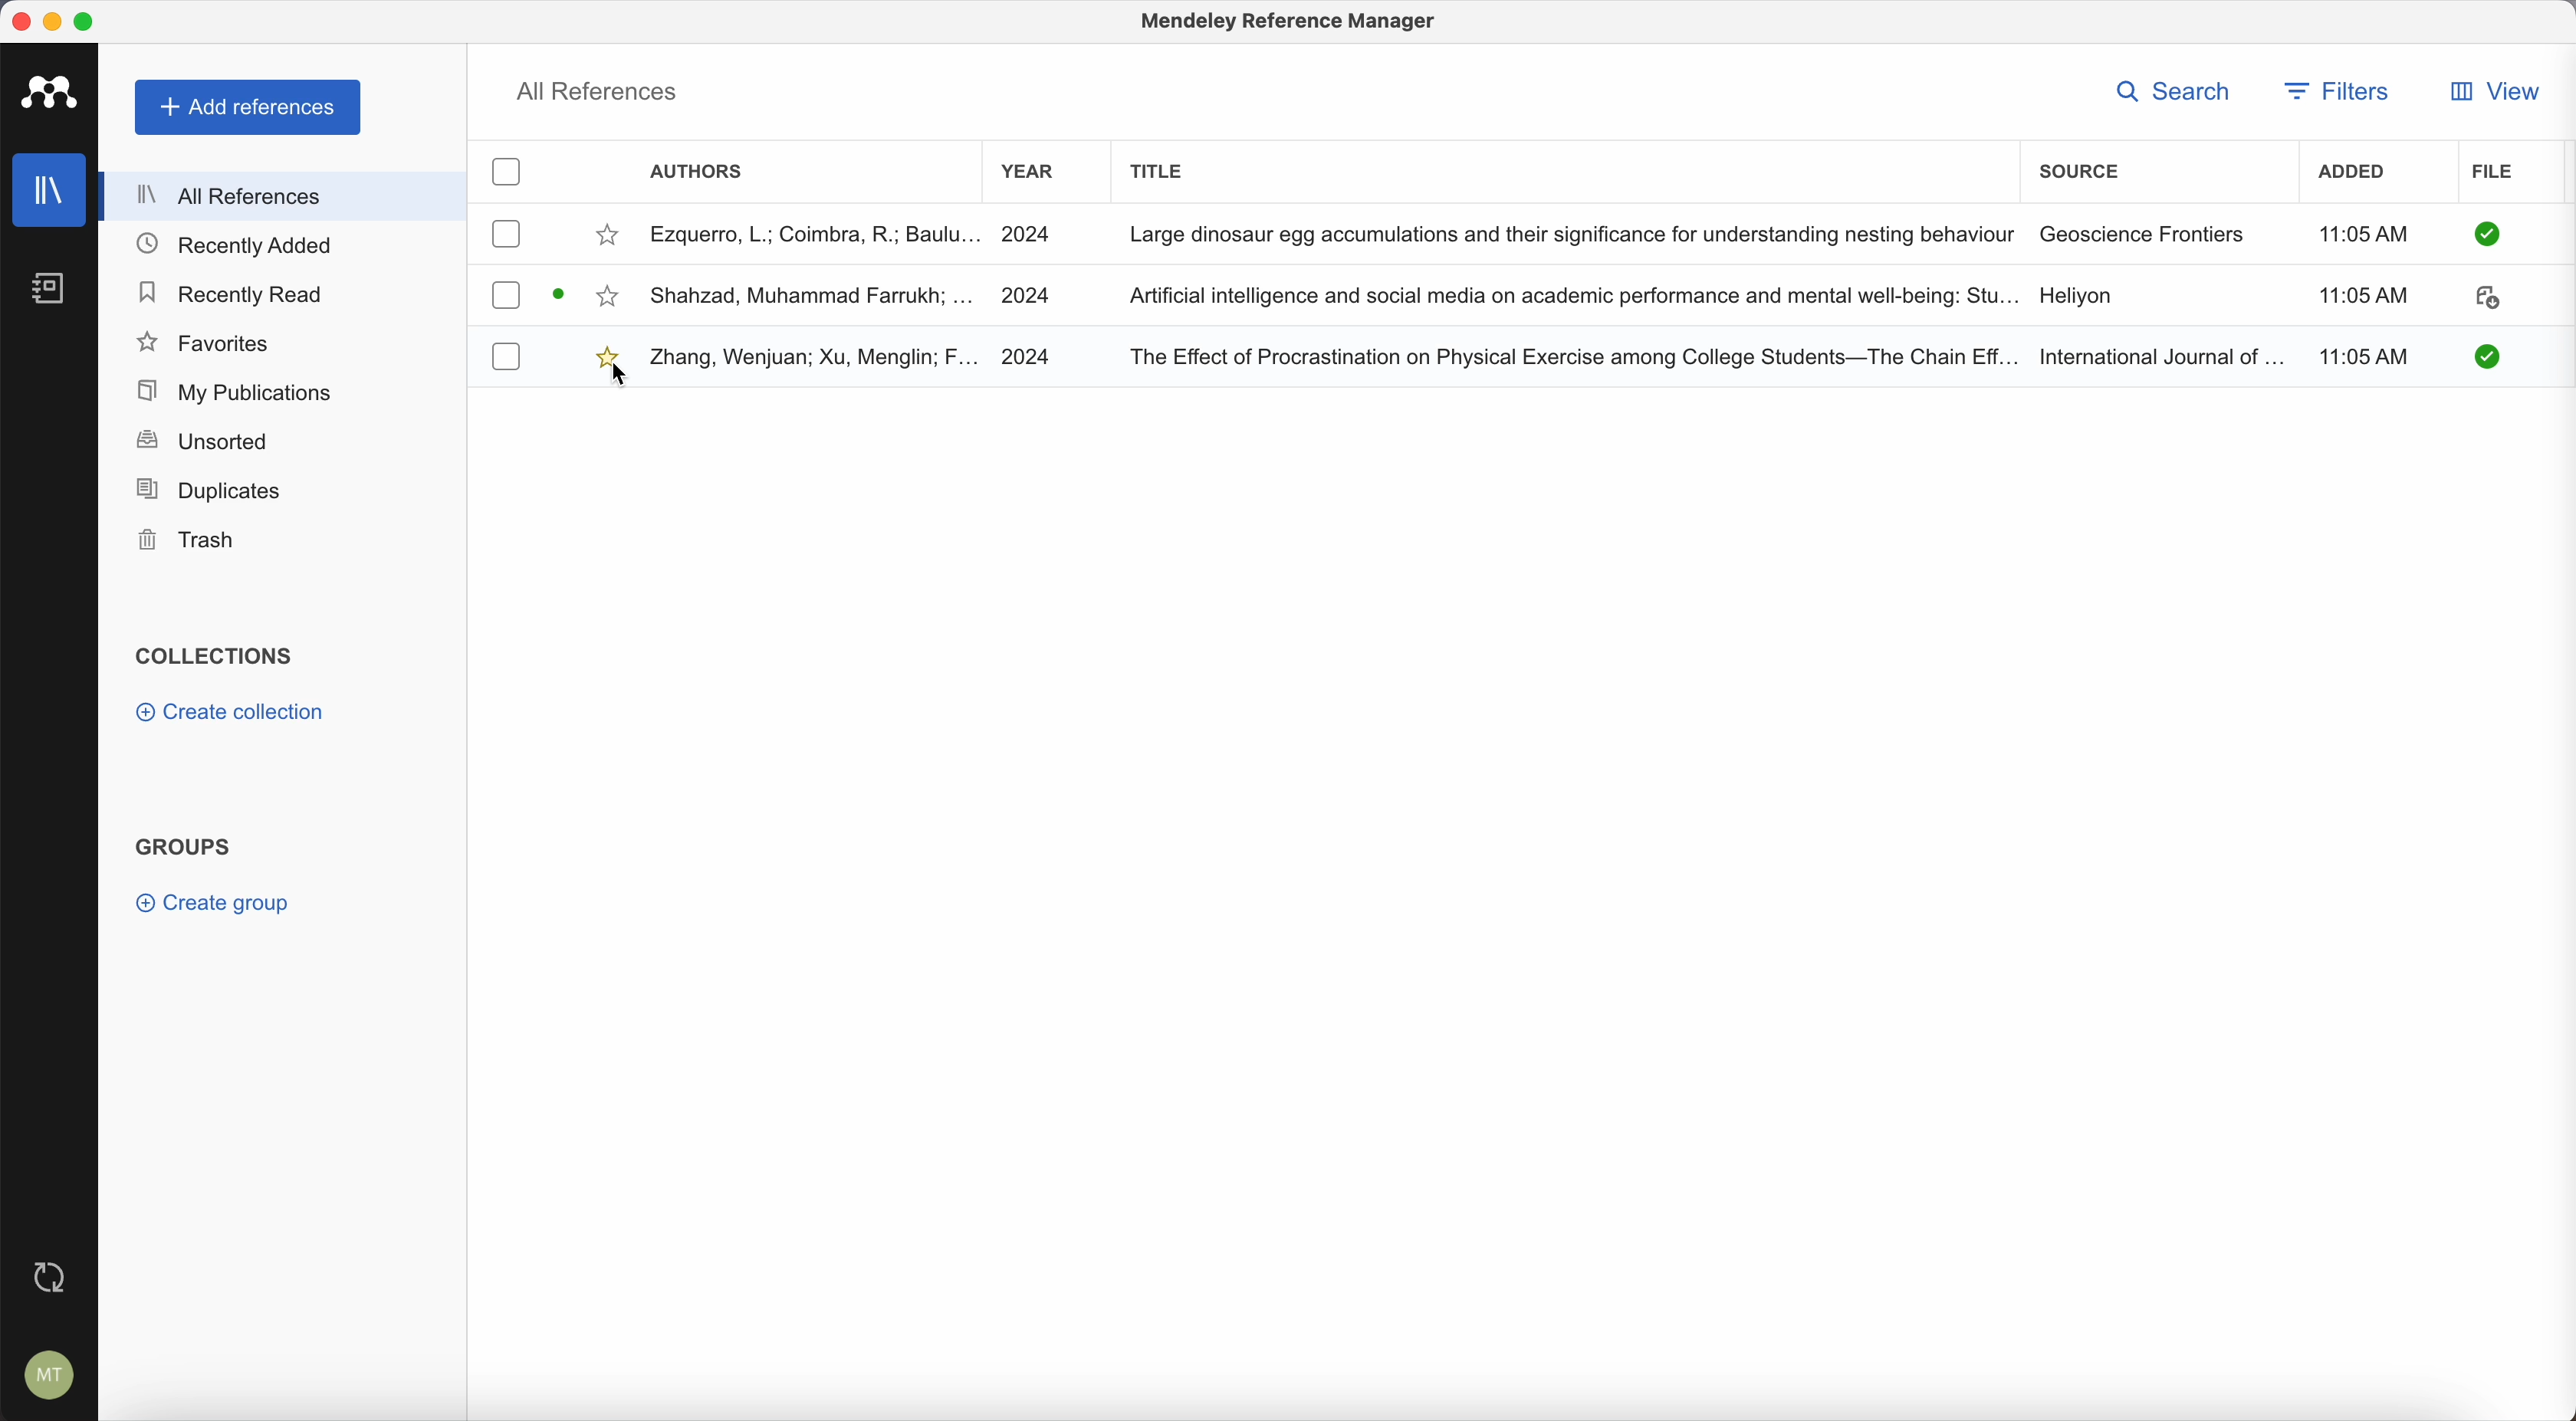 The width and height of the screenshot is (2576, 1421). What do you see at coordinates (230, 716) in the screenshot?
I see `create collection` at bounding box center [230, 716].